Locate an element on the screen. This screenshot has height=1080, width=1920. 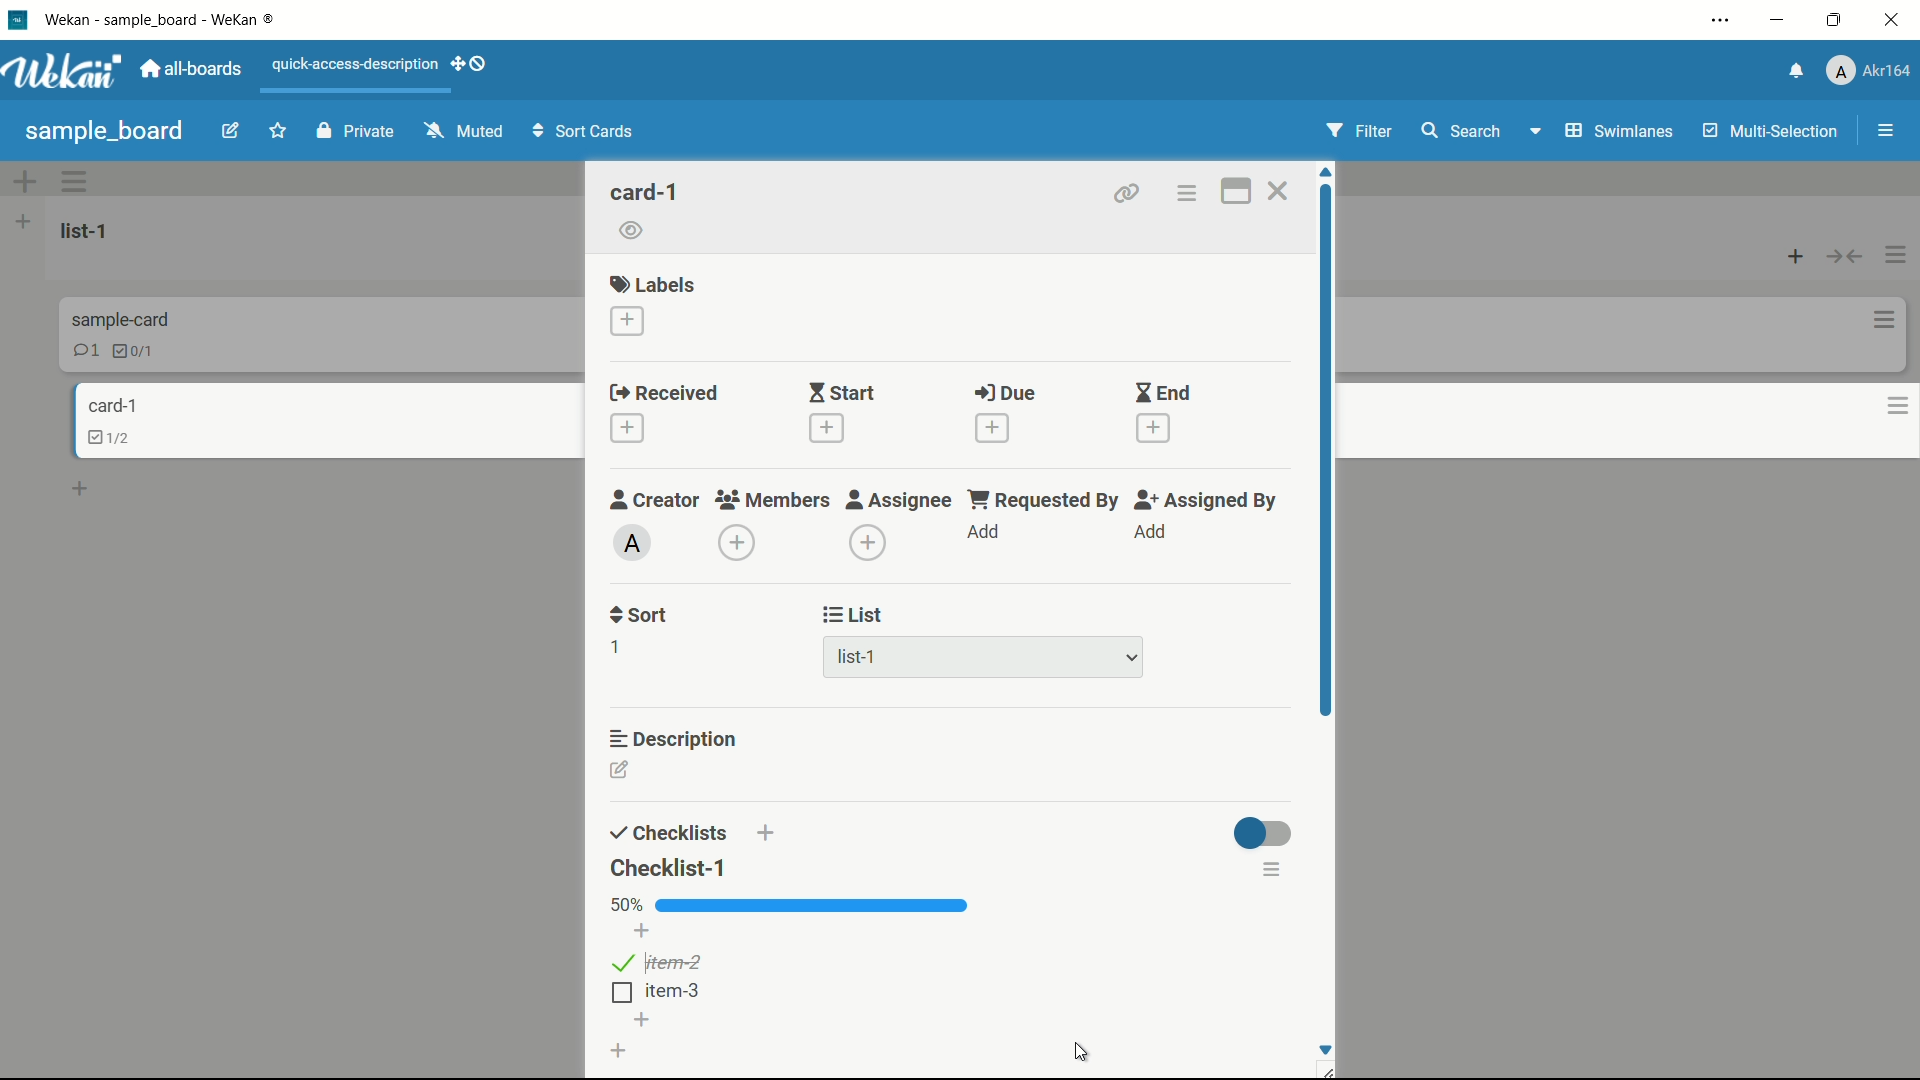
add list is located at coordinates (23, 221).